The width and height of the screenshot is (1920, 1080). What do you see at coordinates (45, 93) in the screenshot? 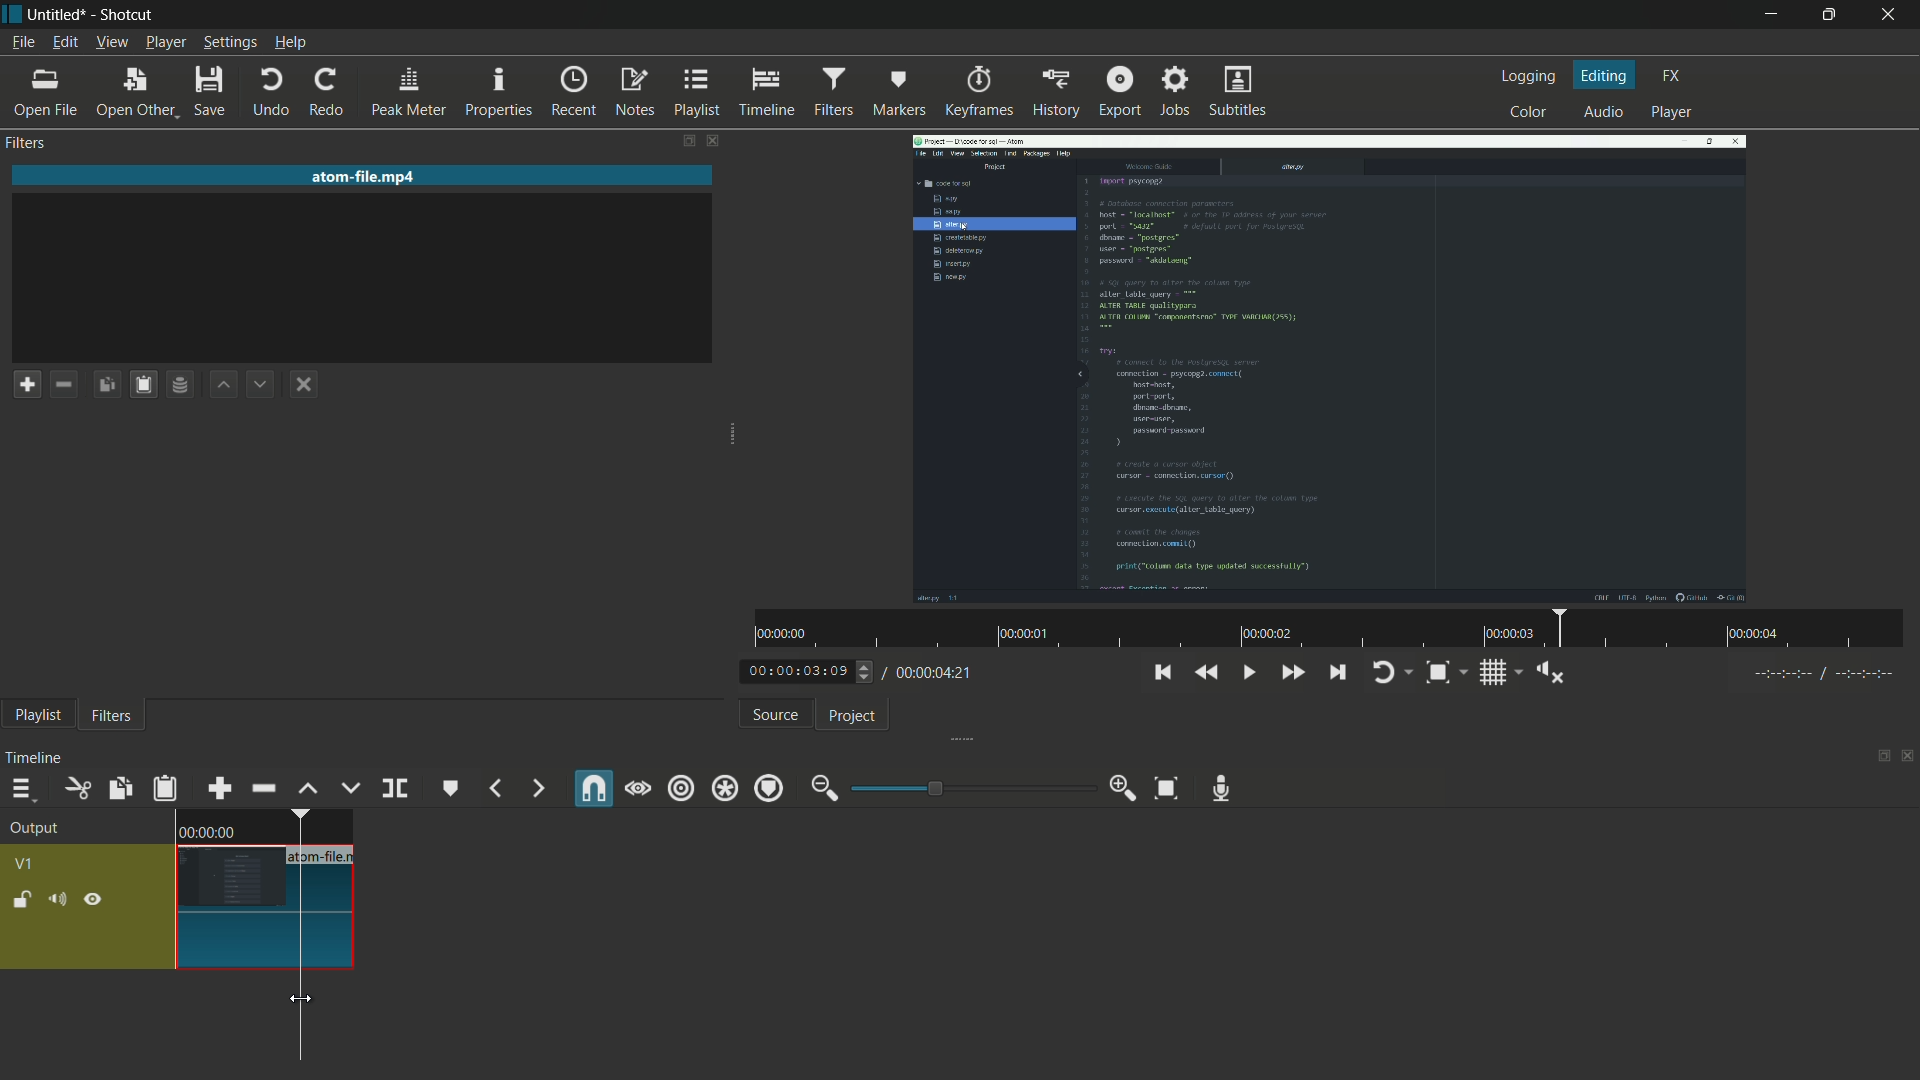
I see `open file` at bounding box center [45, 93].